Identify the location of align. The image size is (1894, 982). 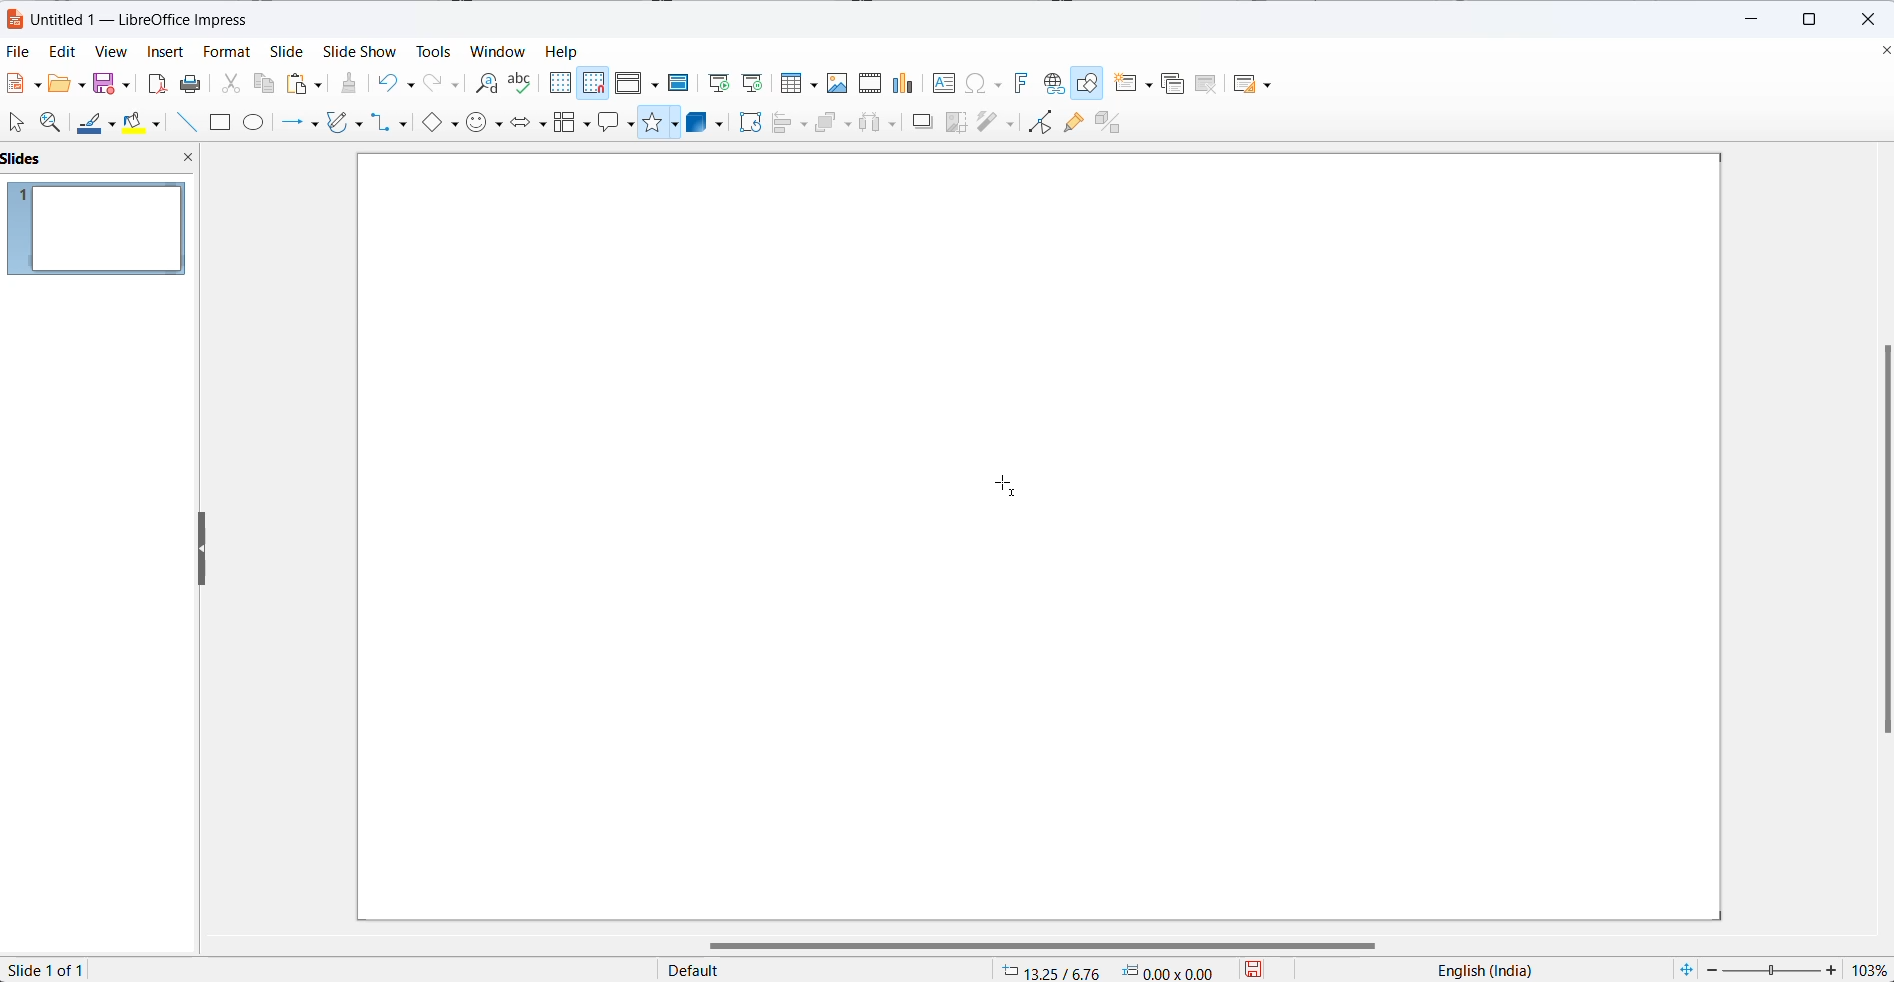
(790, 124).